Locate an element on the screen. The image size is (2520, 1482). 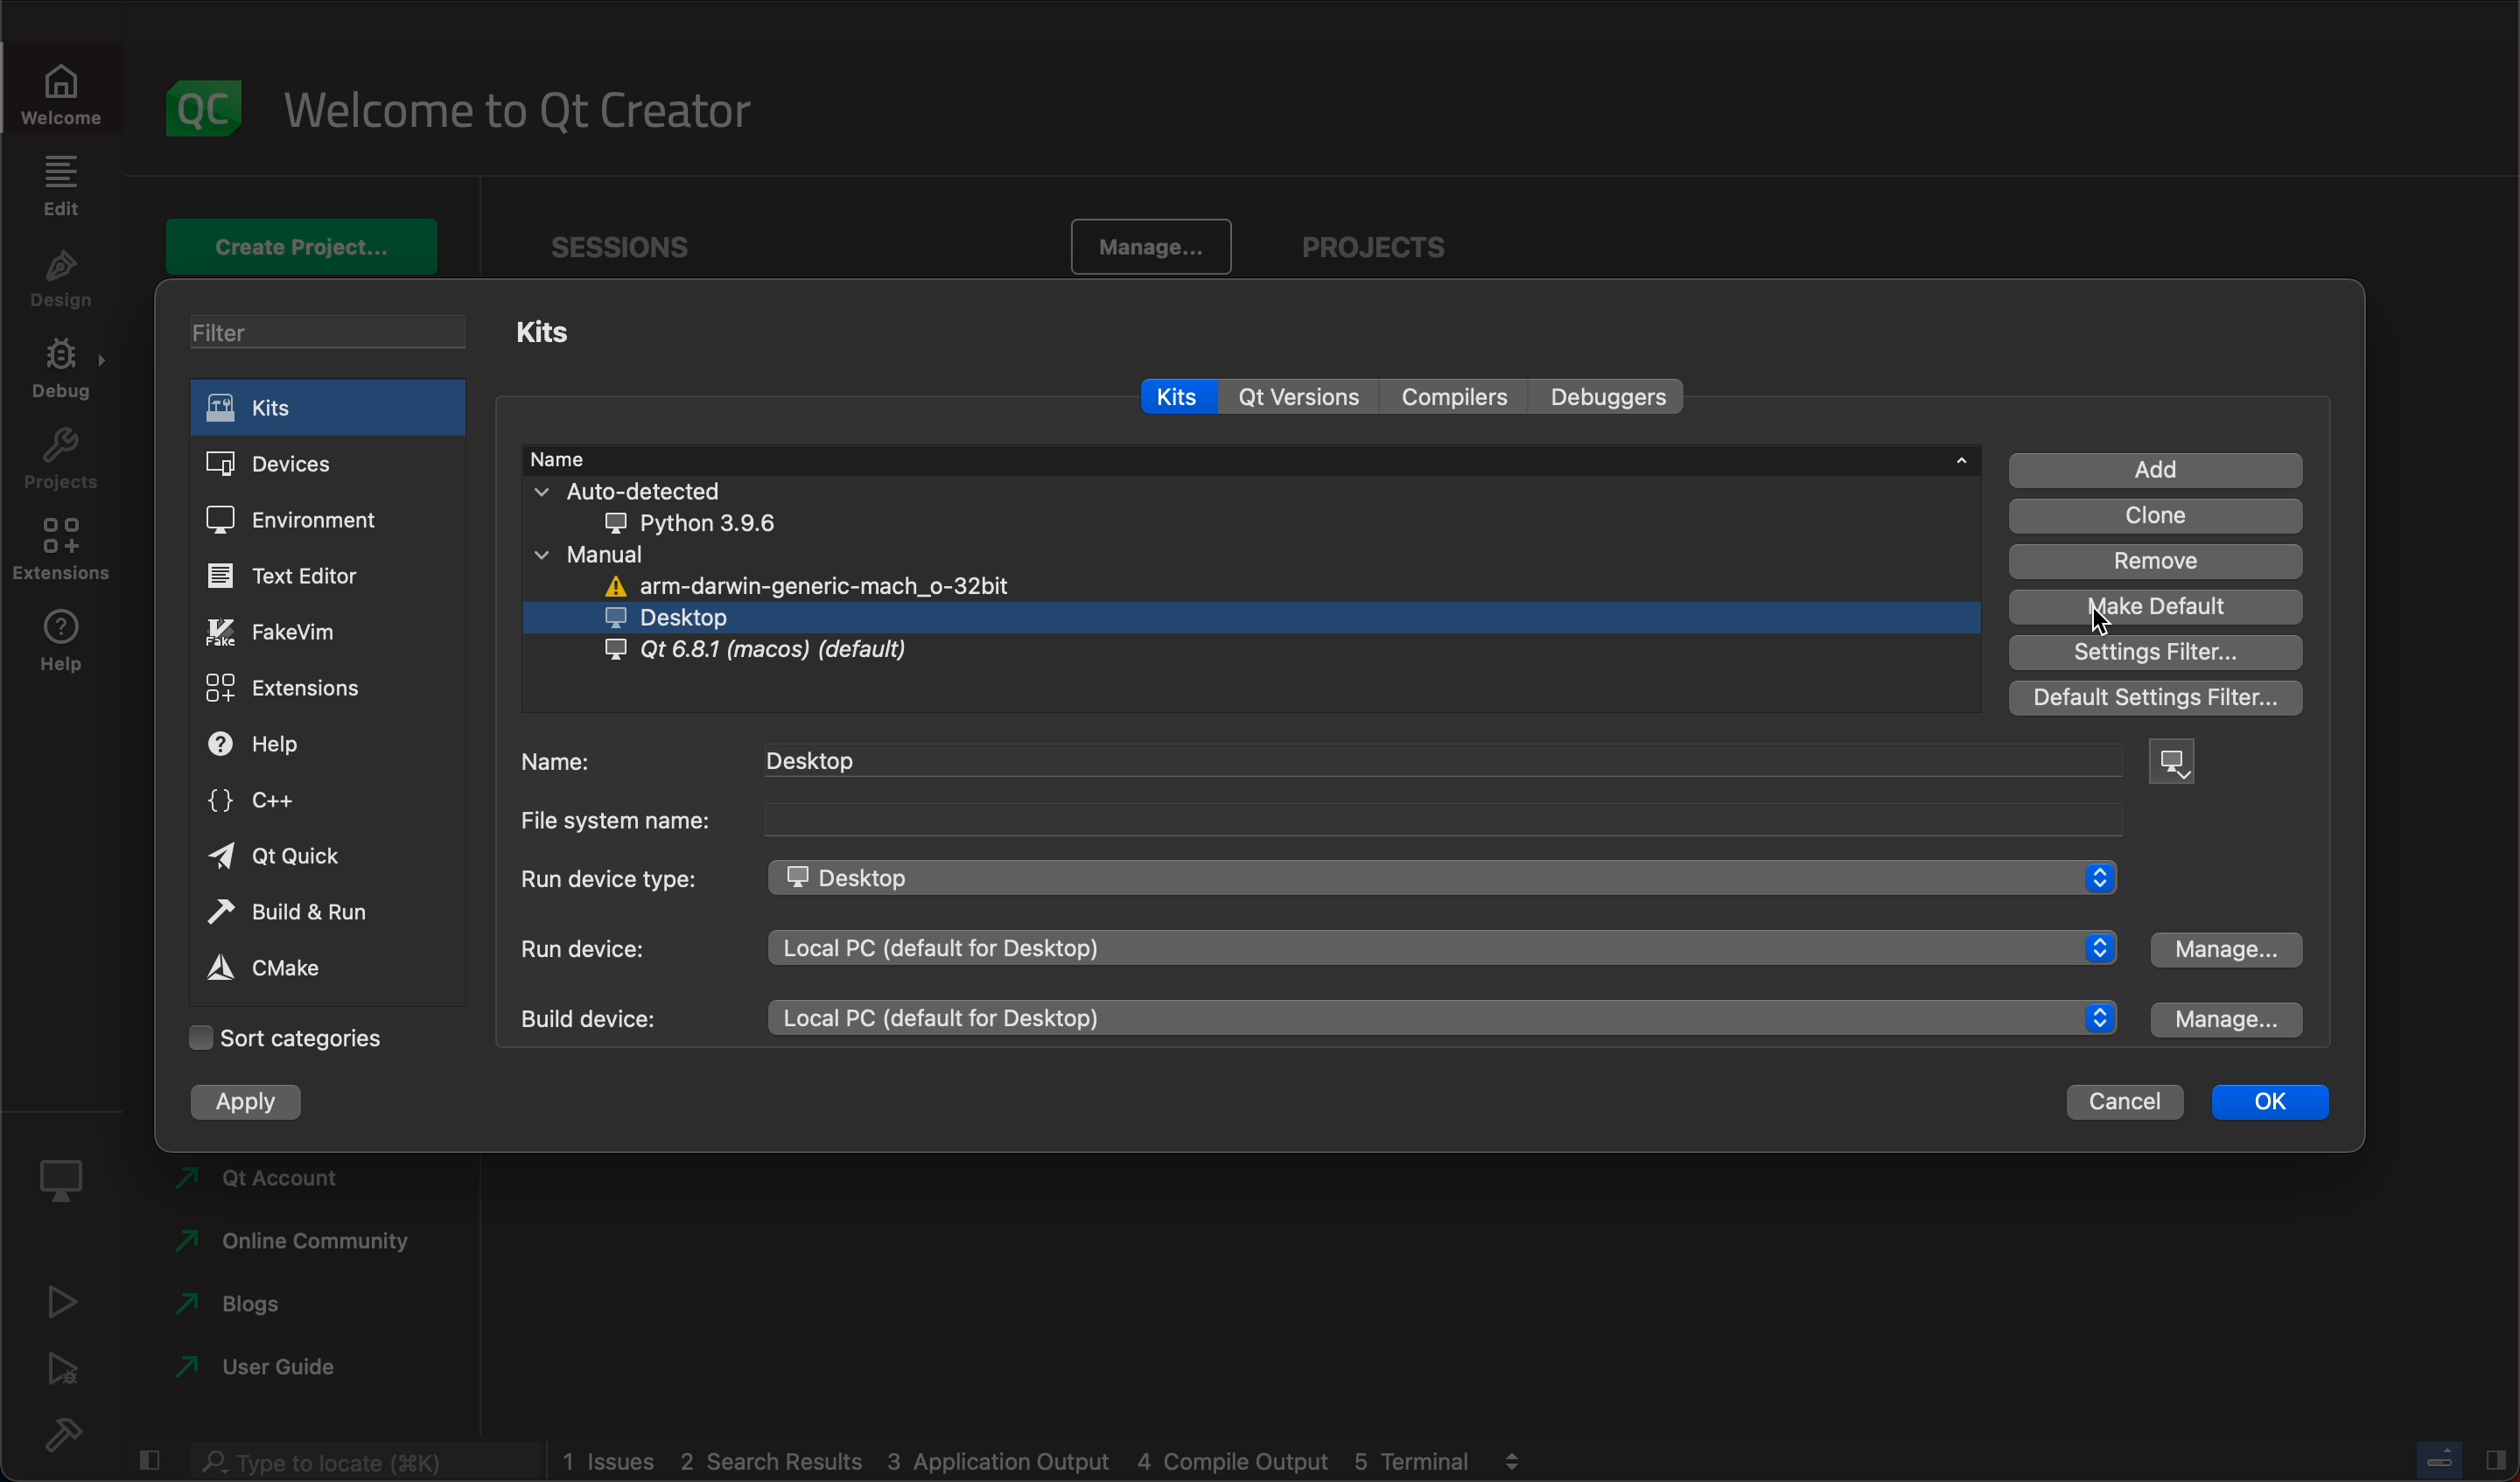
clone is located at coordinates (2157, 517).